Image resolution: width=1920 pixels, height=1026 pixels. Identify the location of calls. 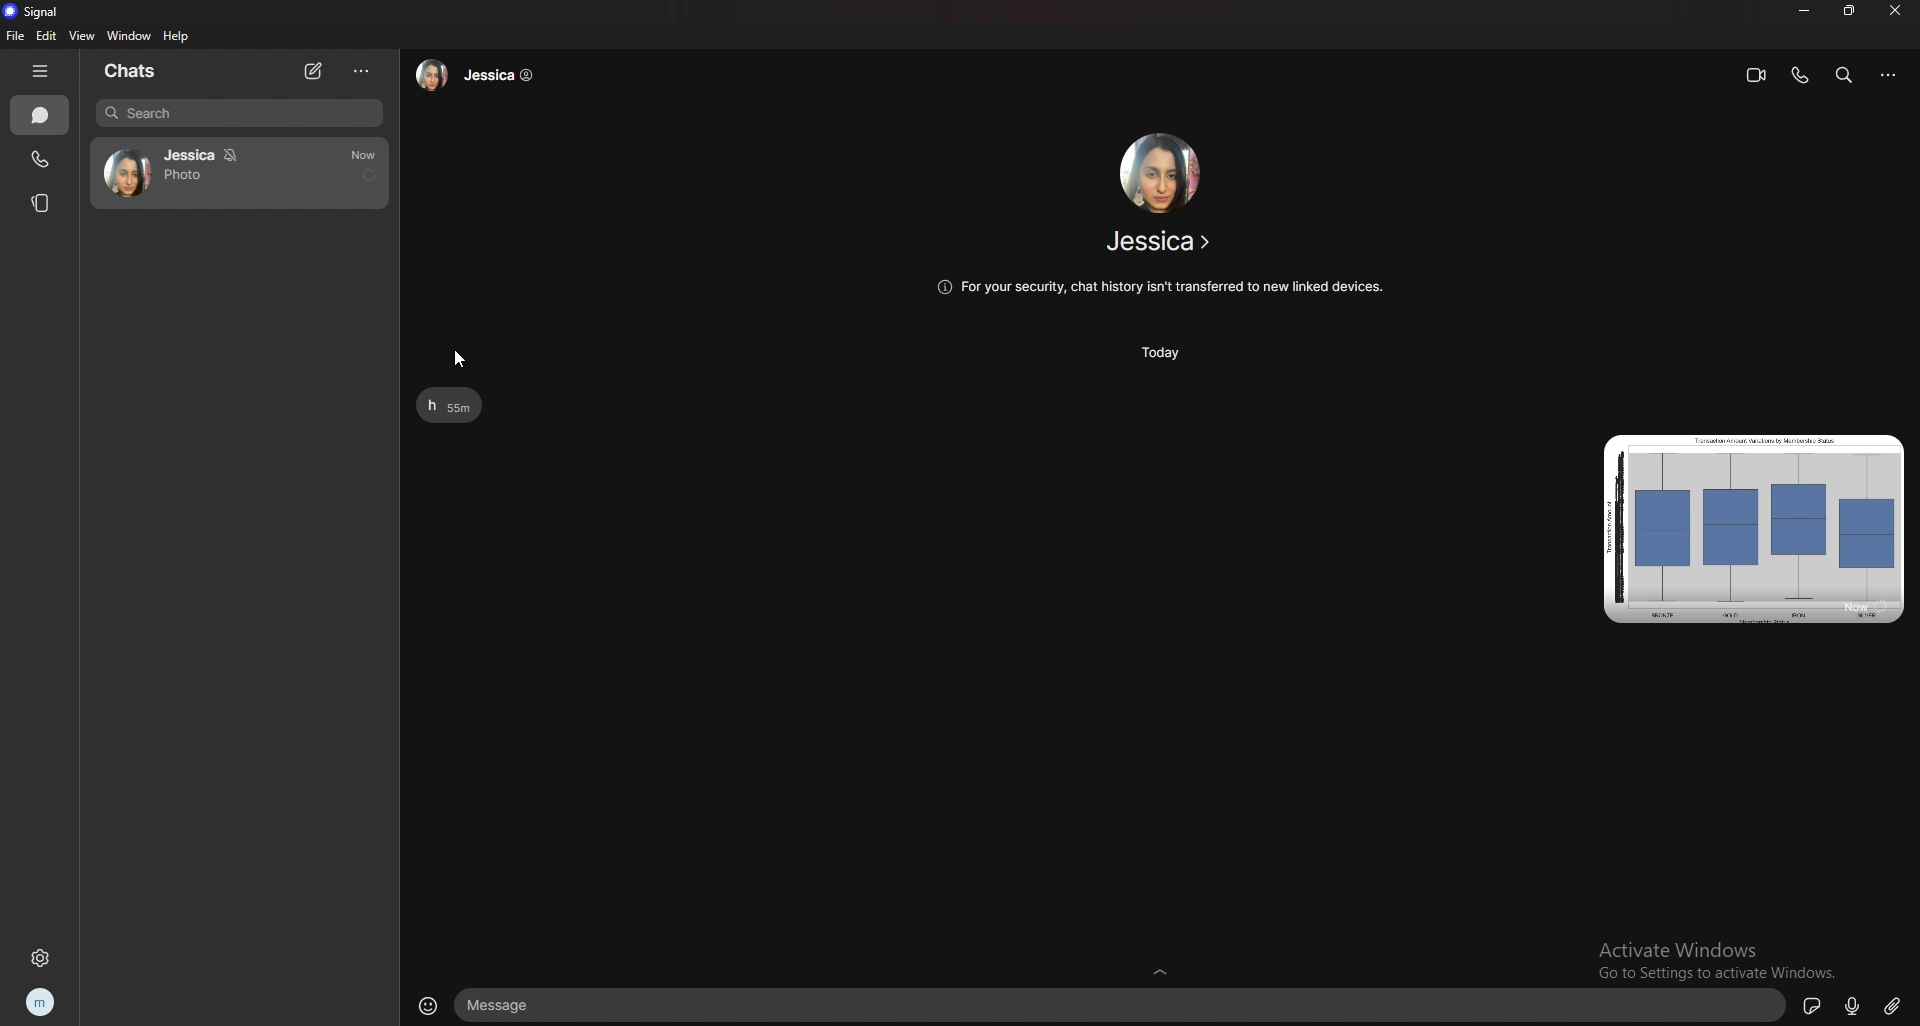
(41, 159).